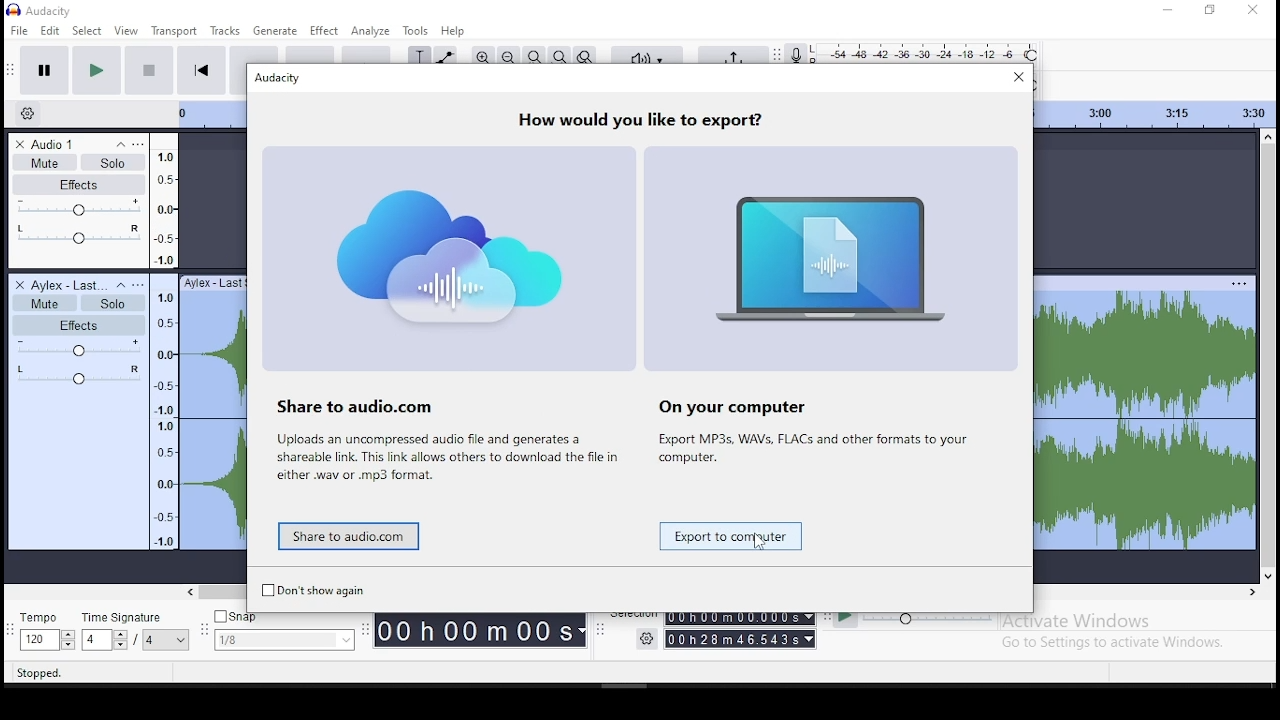  I want to click on solo, so click(114, 162).